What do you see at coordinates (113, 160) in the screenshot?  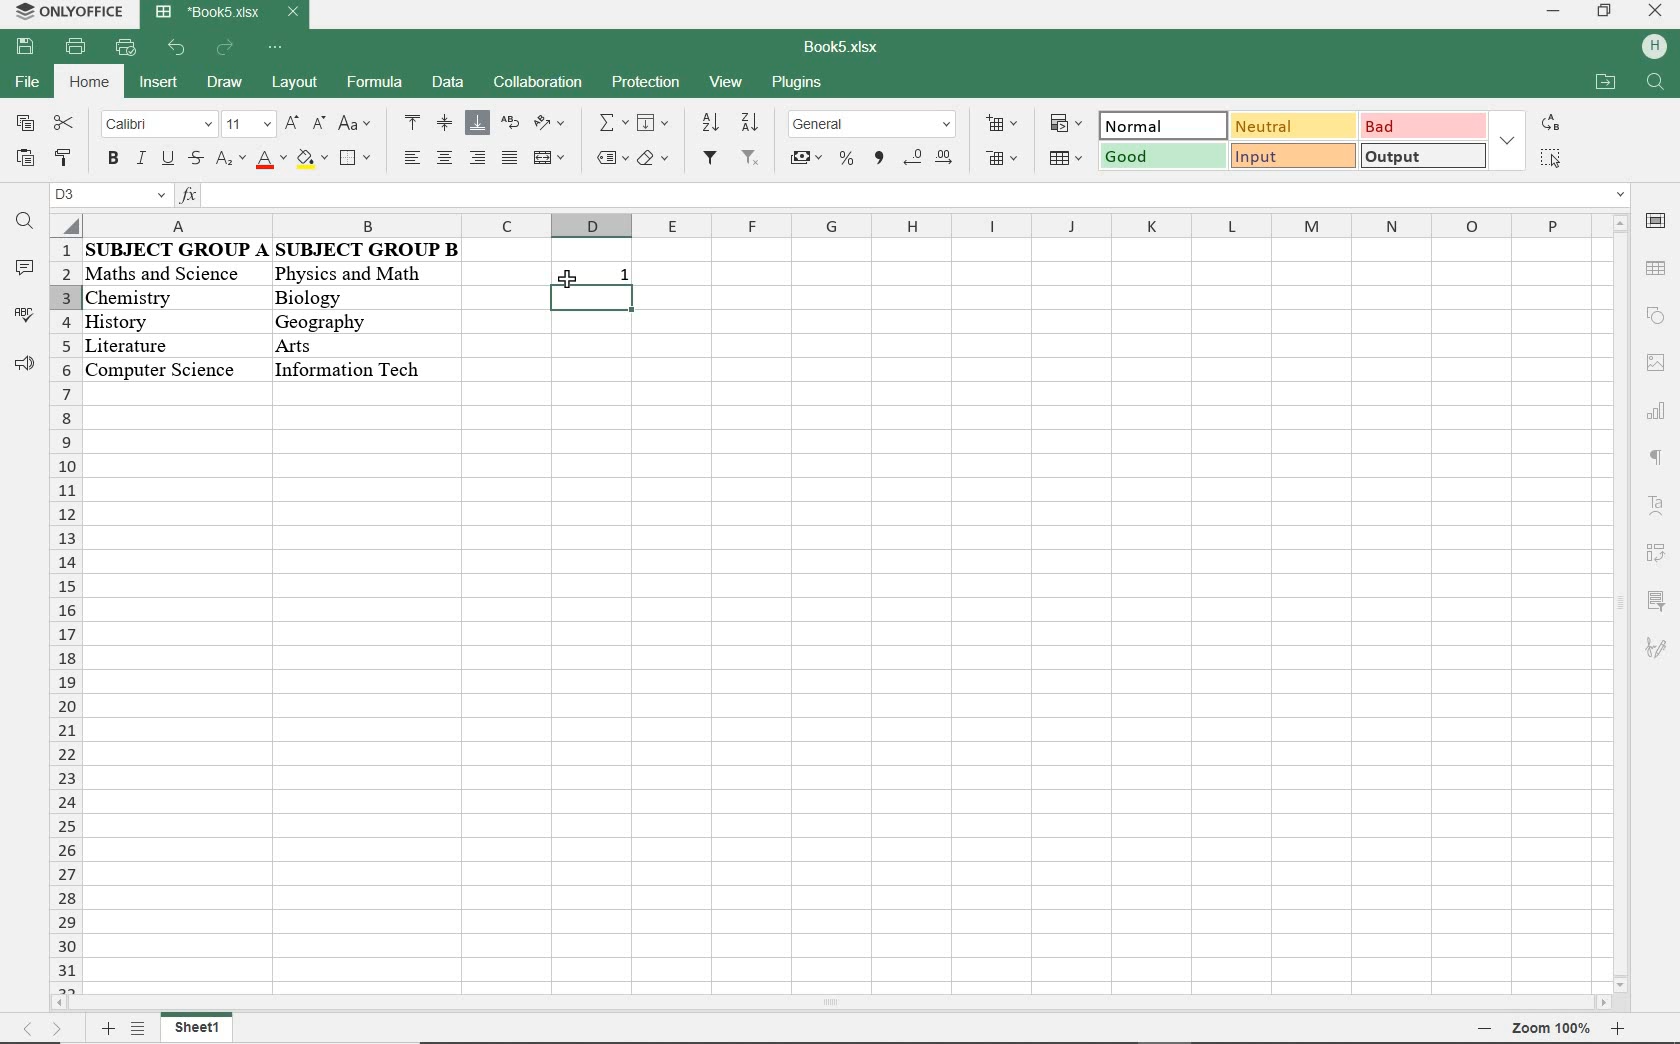 I see `bold` at bounding box center [113, 160].